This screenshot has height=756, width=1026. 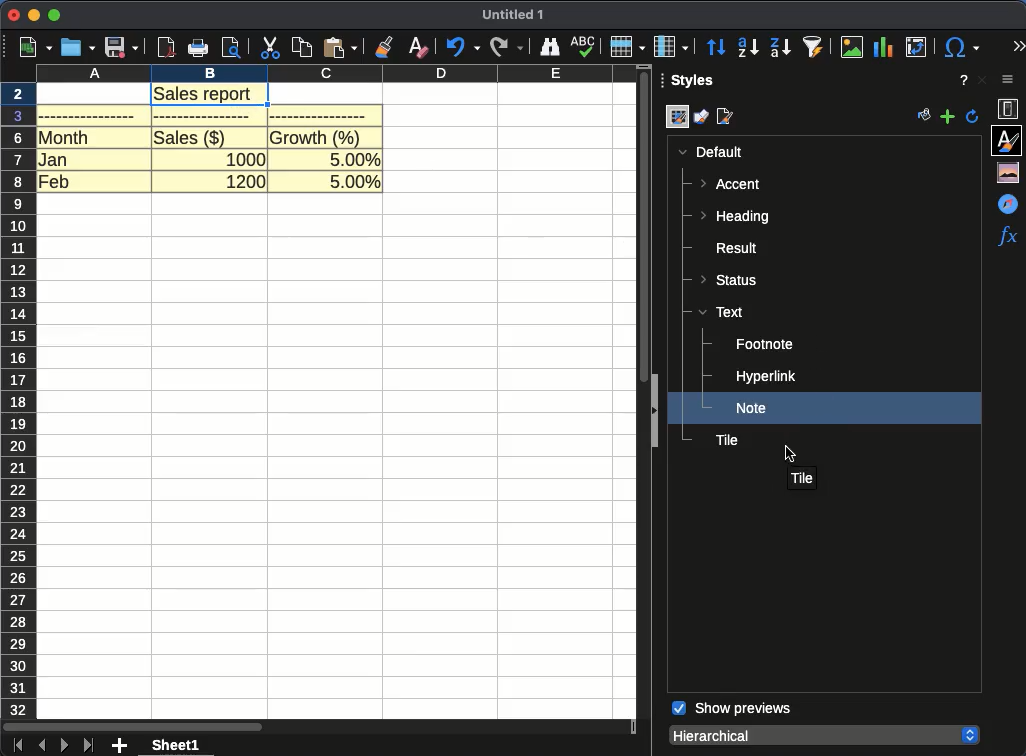 What do you see at coordinates (748, 47) in the screenshot?
I see `ascending` at bounding box center [748, 47].